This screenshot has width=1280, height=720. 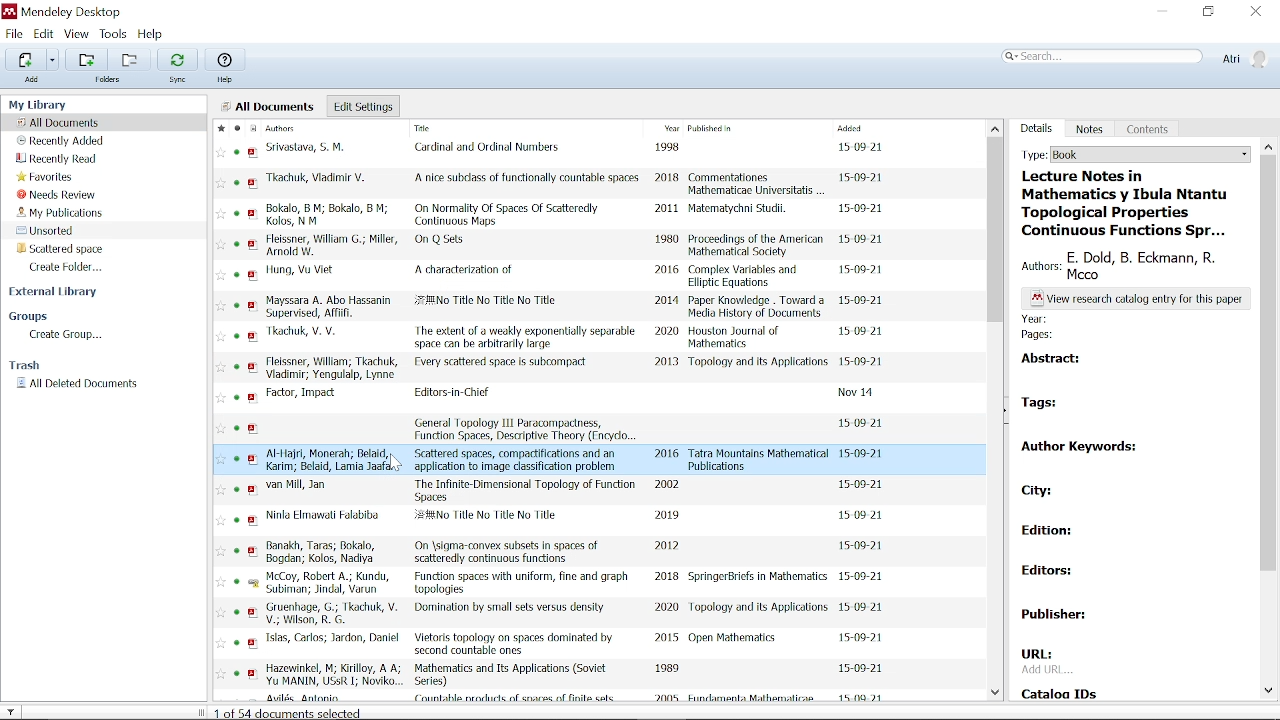 I want to click on date, so click(x=863, y=243).